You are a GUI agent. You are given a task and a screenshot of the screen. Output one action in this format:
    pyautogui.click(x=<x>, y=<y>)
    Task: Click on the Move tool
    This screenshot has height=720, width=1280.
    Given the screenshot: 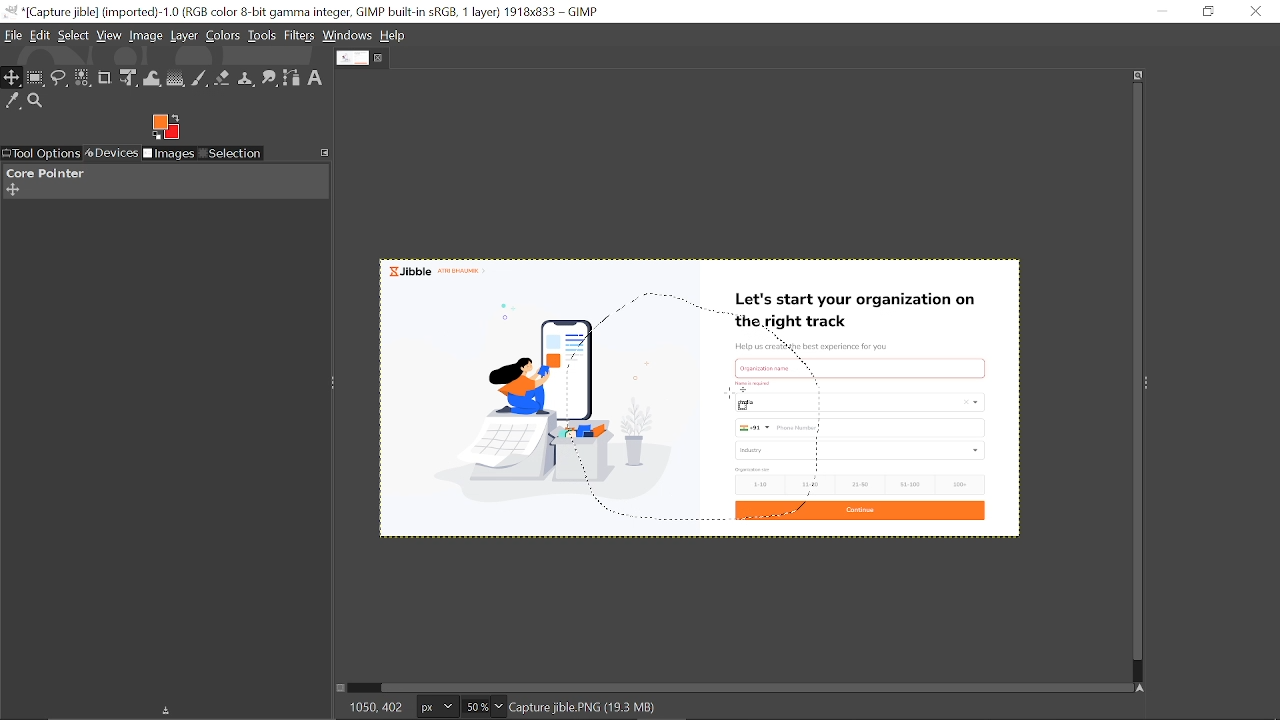 What is the action you would take?
    pyautogui.click(x=12, y=78)
    